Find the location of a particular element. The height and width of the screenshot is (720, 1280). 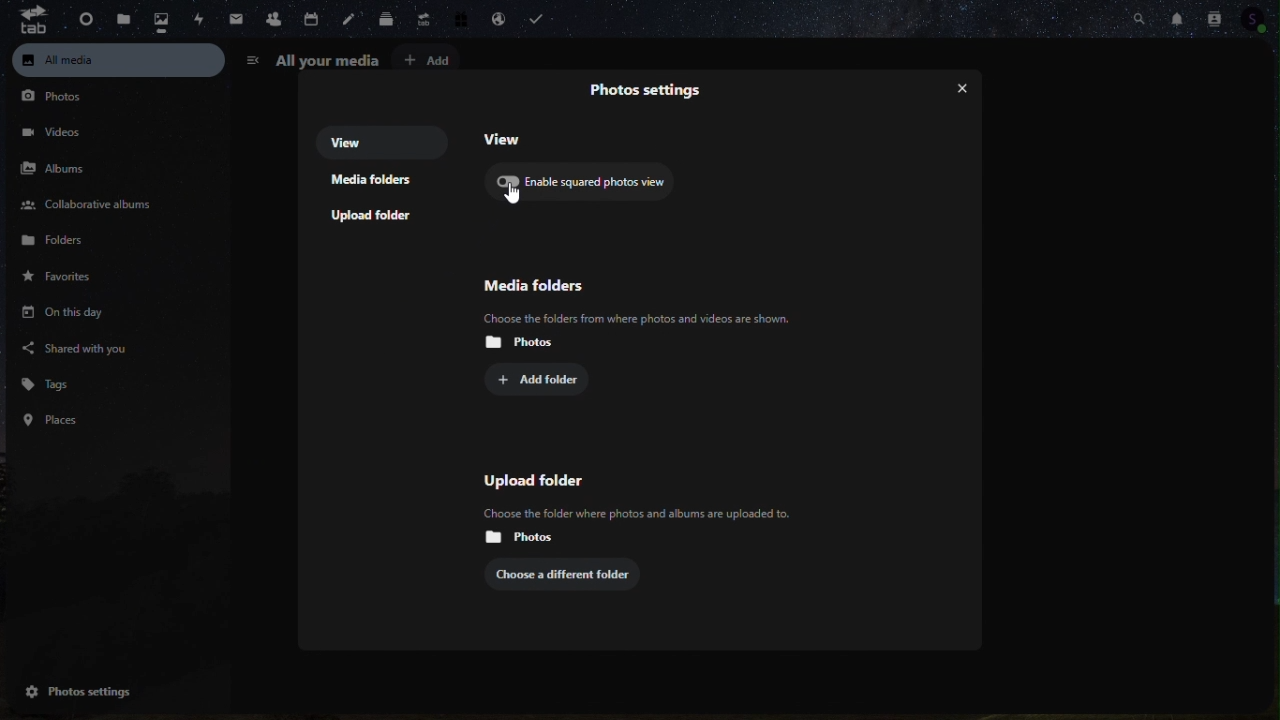

Add is located at coordinates (433, 59).